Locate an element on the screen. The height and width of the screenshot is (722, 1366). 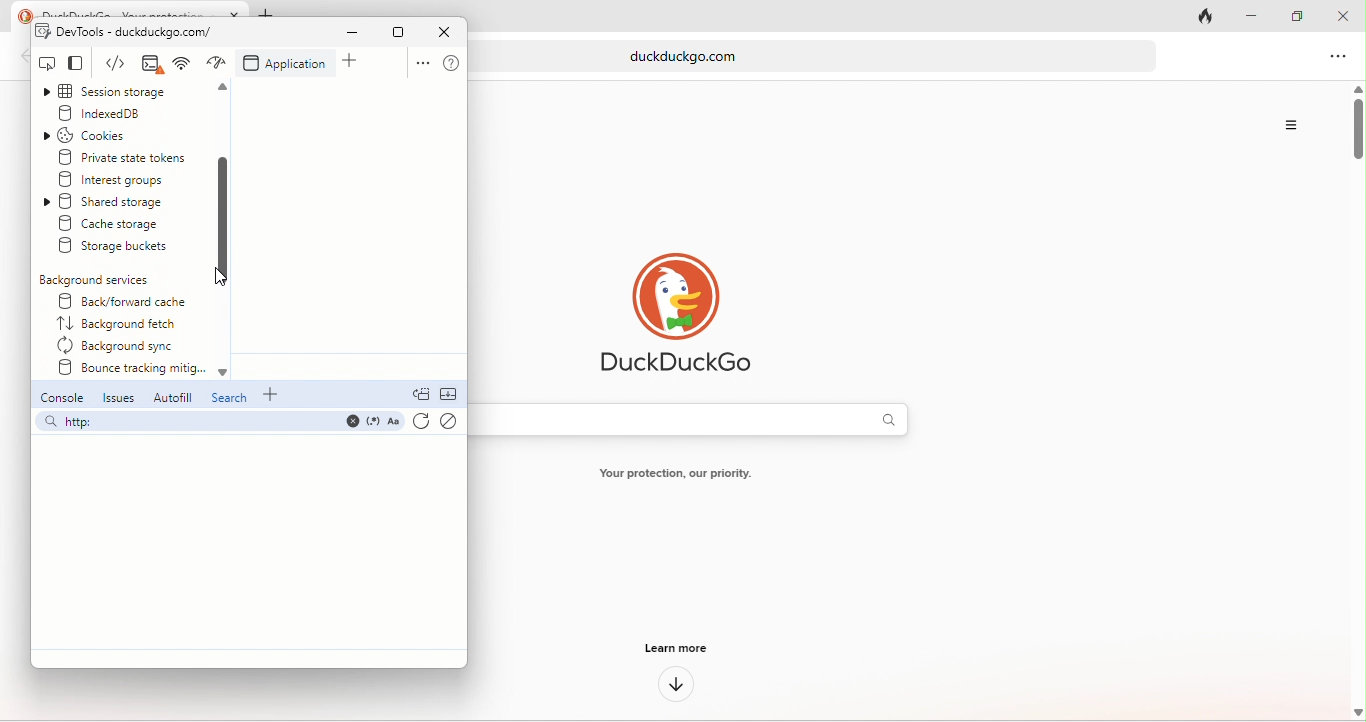
storage buckets is located at coordinates (117, 248).